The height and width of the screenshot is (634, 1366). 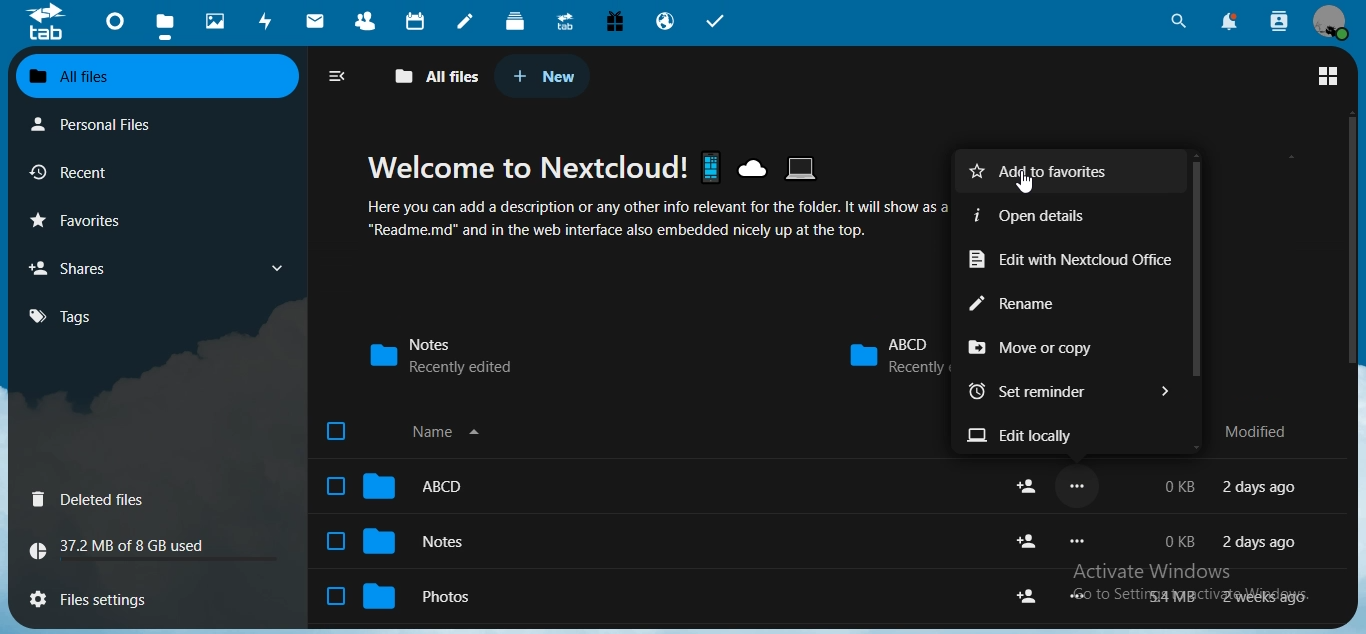 I want to click on deleted files, so click(x=94, y=499).